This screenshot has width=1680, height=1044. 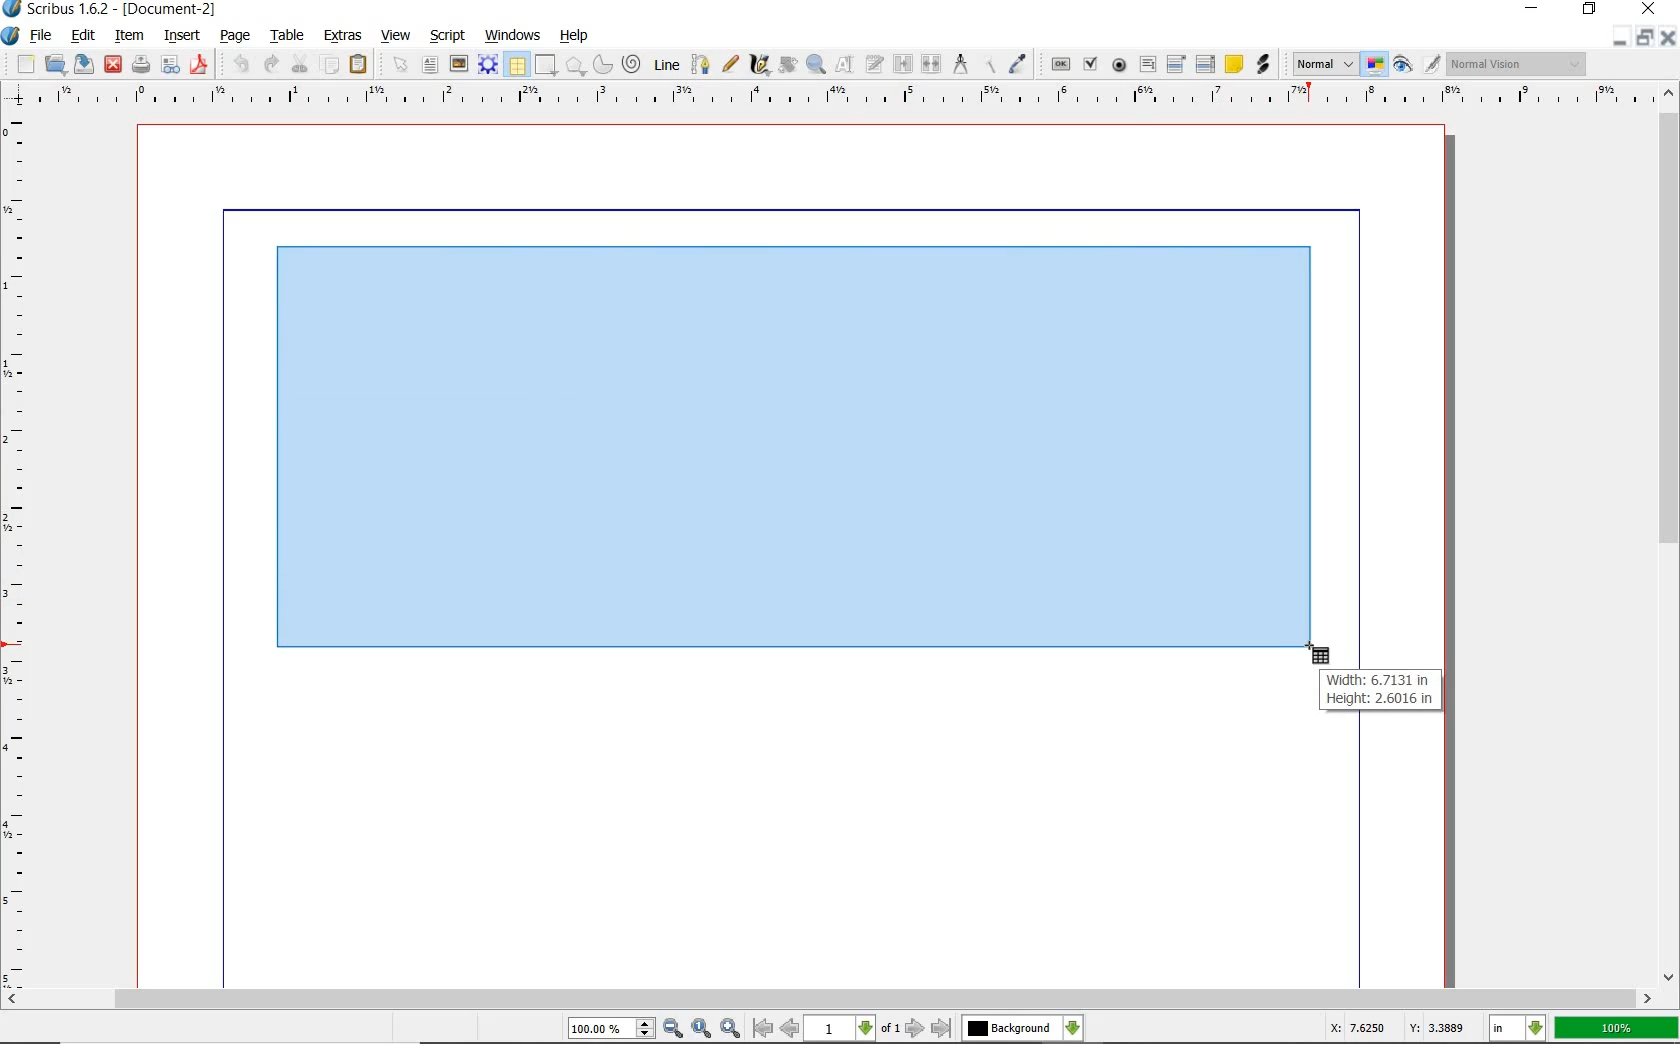 What do you see at coordinates (701, 67) in the screenshot?
I see `bezier curve` at bounding box center [701, 67].